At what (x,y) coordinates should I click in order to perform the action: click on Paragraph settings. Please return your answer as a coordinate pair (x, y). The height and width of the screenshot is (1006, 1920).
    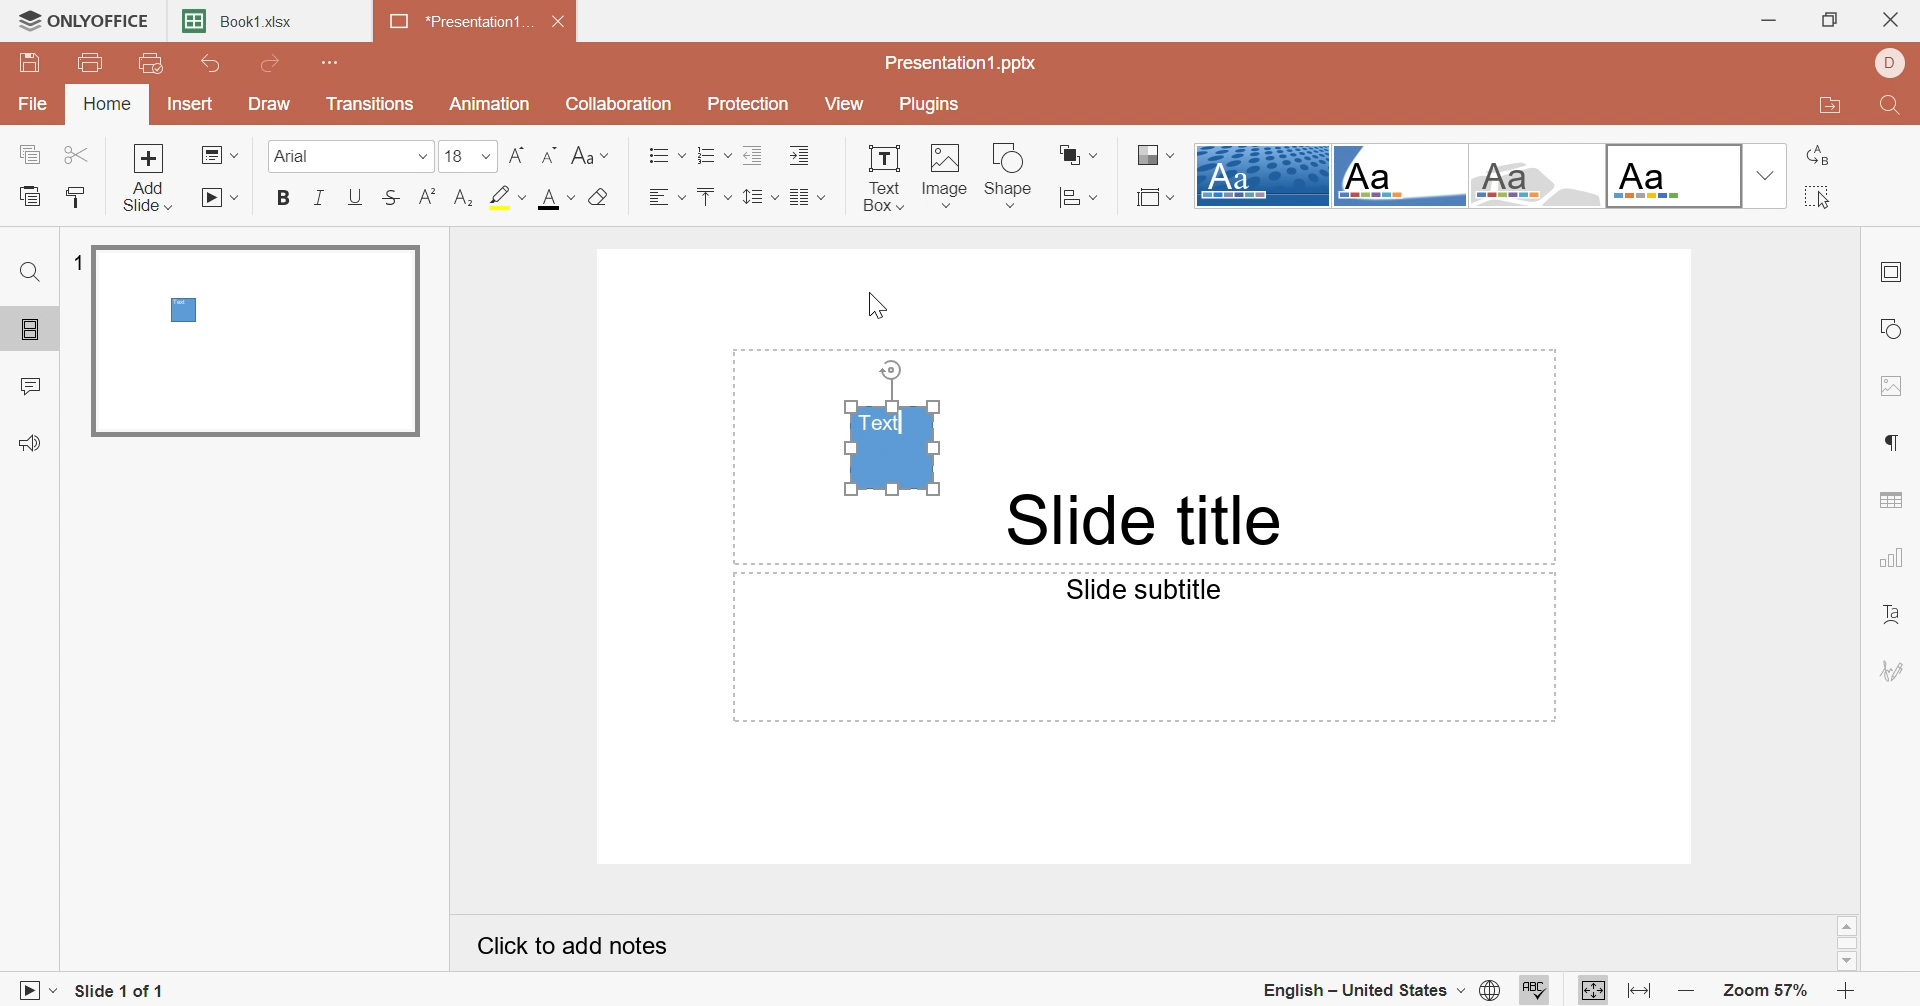
    Looking at the image, I should click on (1893, 441).